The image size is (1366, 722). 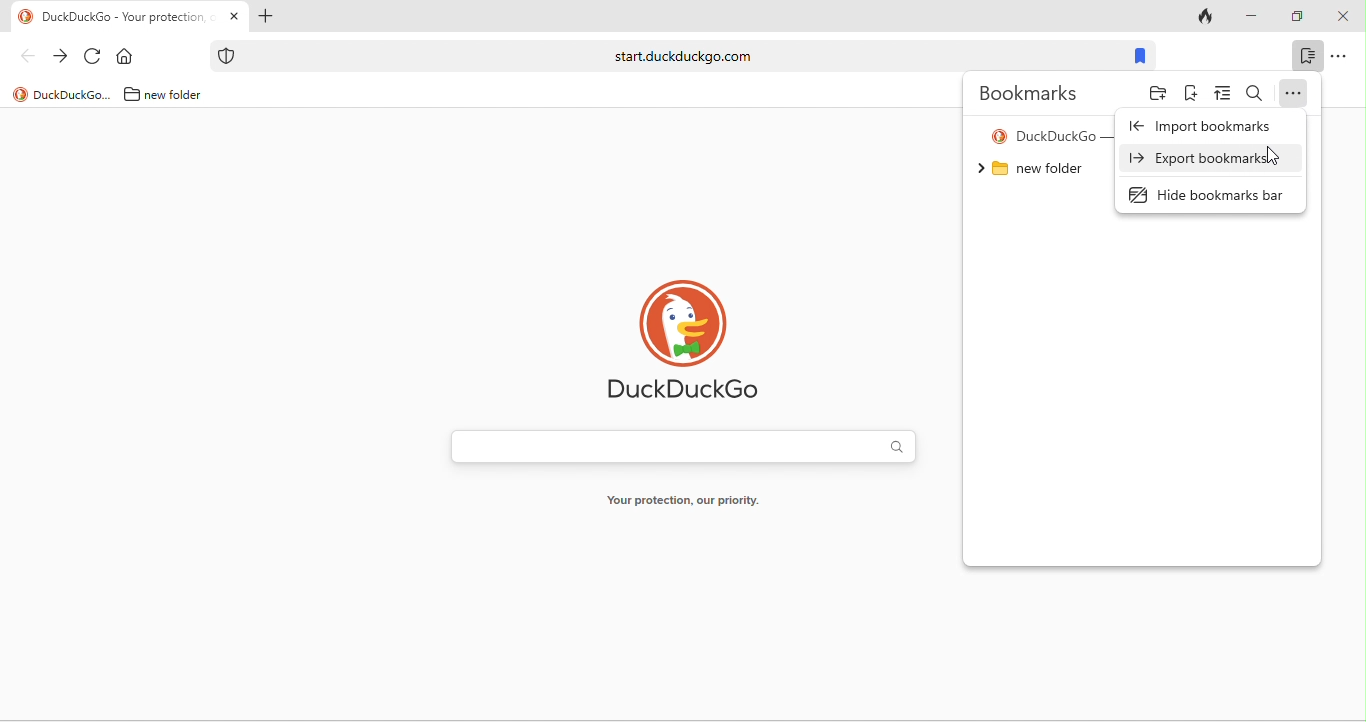 I want to click on hide bookmarks bar, so click(x=1207, y=195).